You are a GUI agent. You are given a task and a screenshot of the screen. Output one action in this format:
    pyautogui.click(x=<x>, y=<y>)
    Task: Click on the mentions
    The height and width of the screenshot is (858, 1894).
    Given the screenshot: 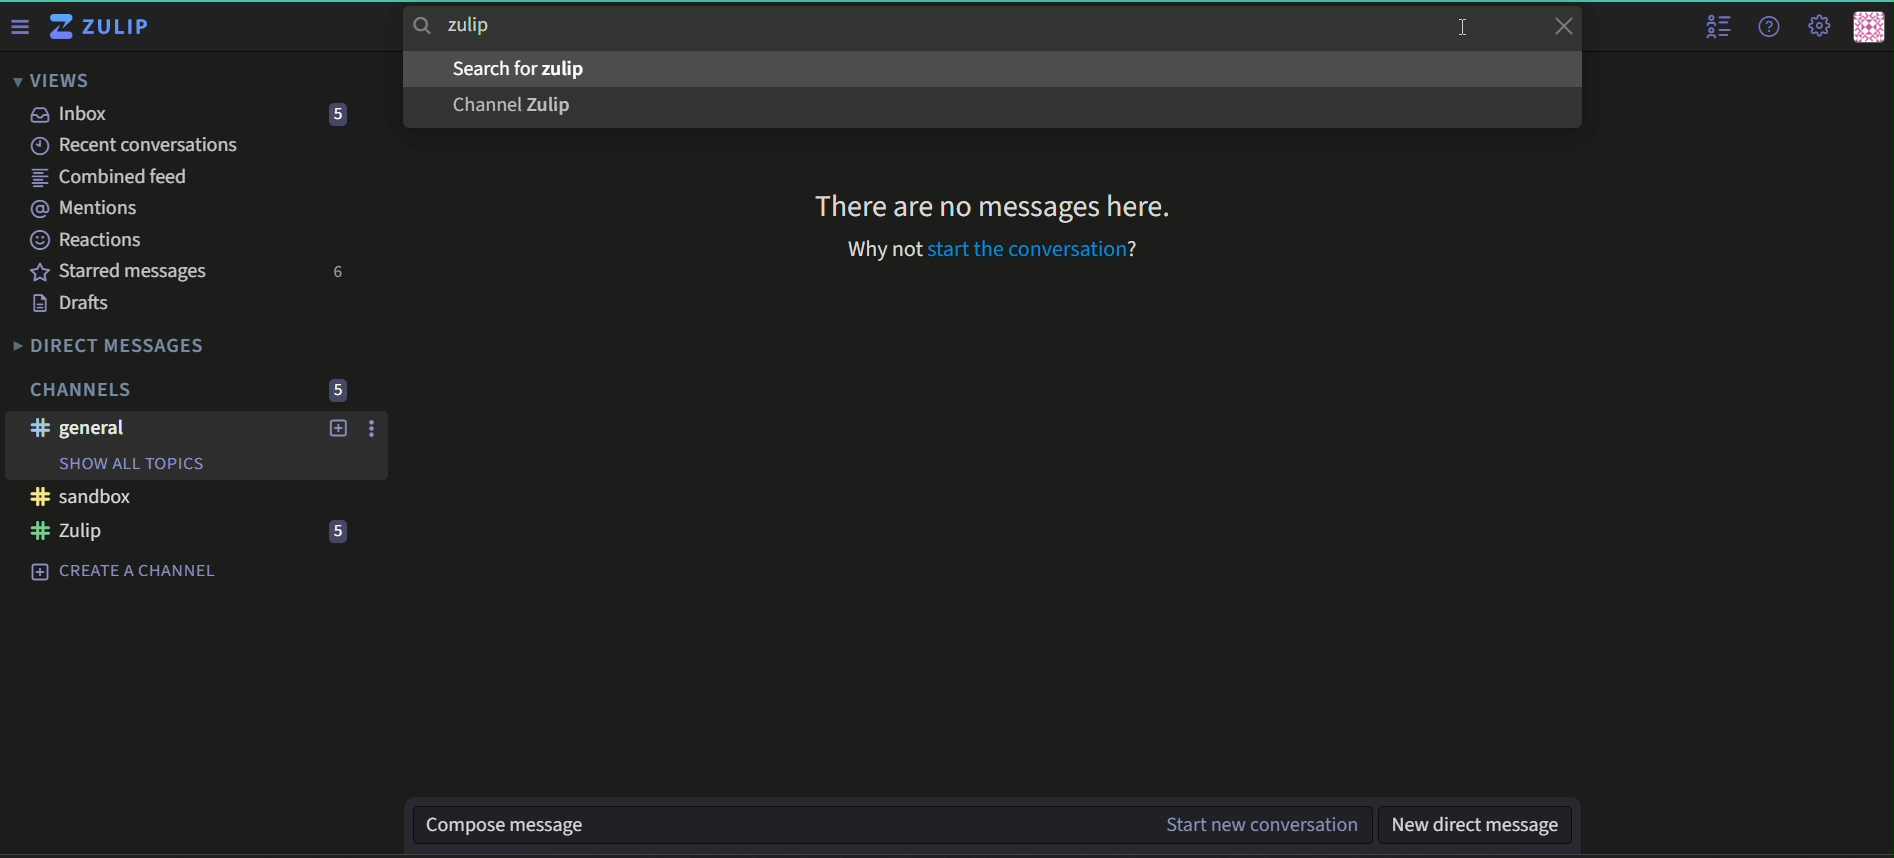 What is the action you would take?
    pyautogui.click(x=86, y=209)
    